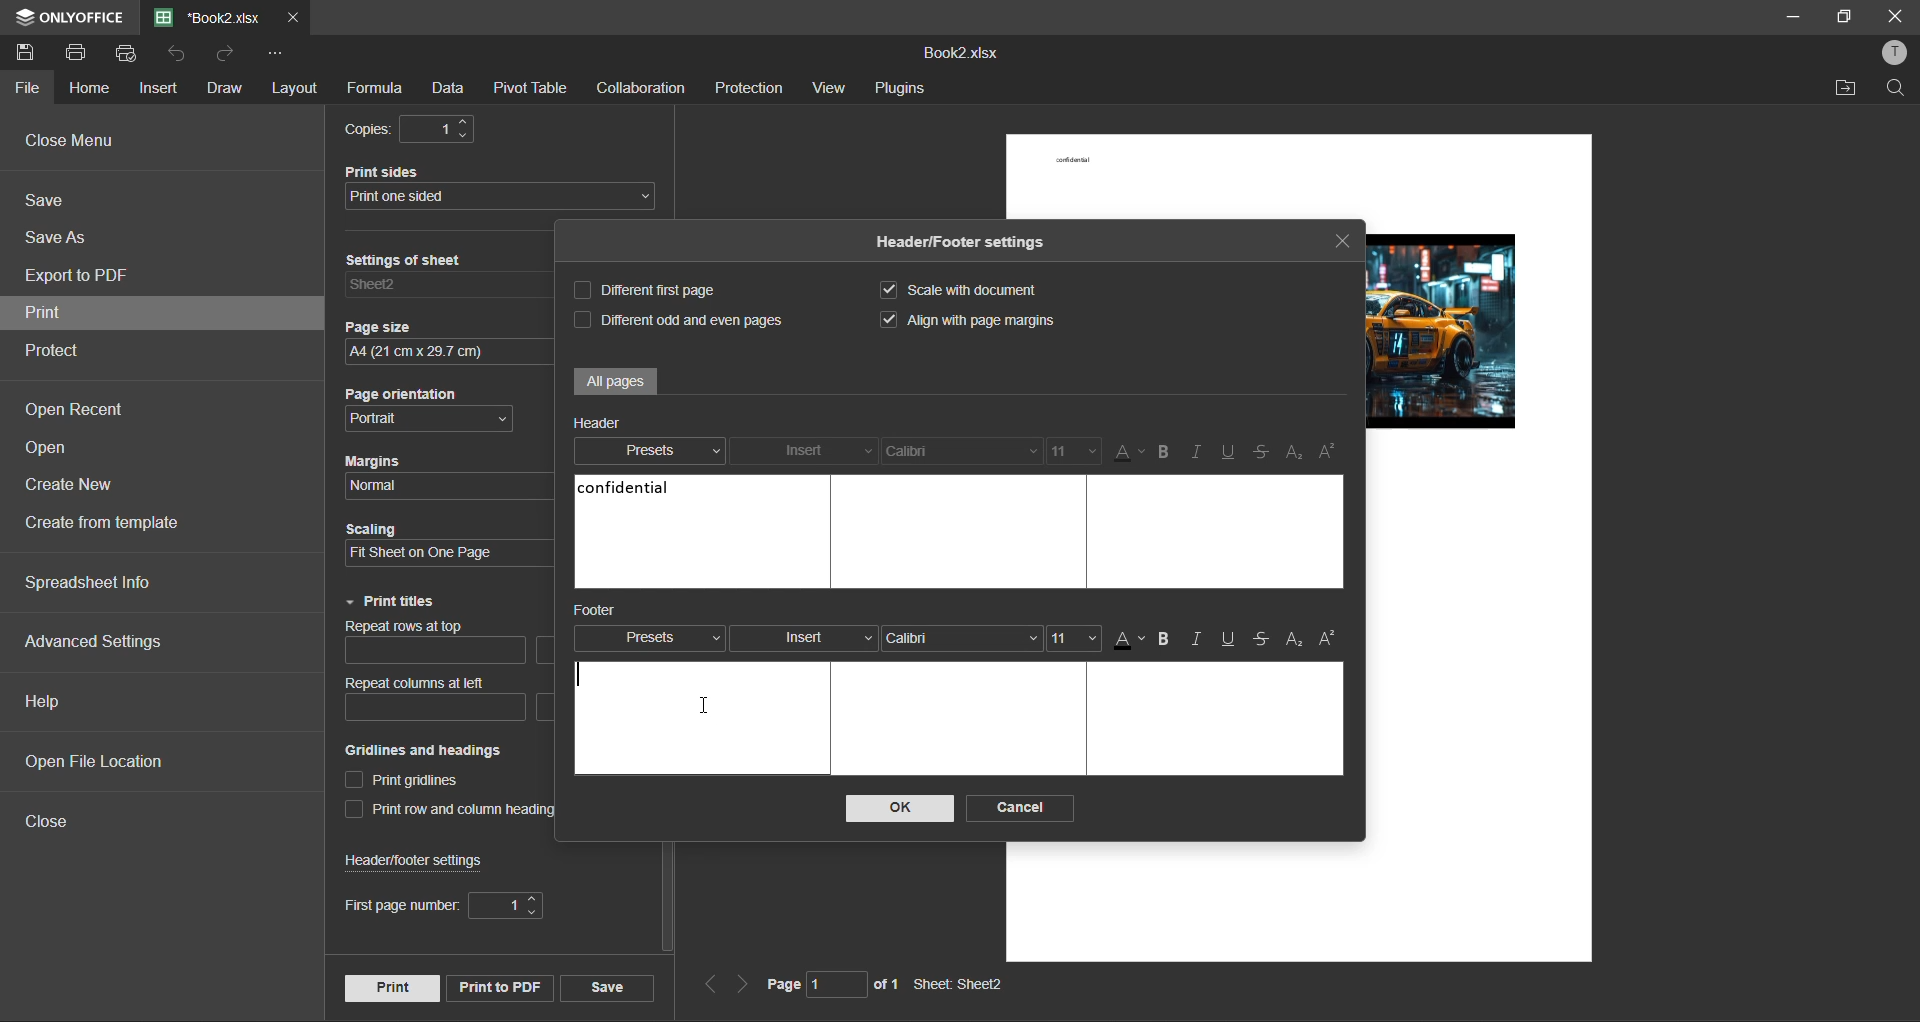  I want to click on print titles, so click(397, 602).